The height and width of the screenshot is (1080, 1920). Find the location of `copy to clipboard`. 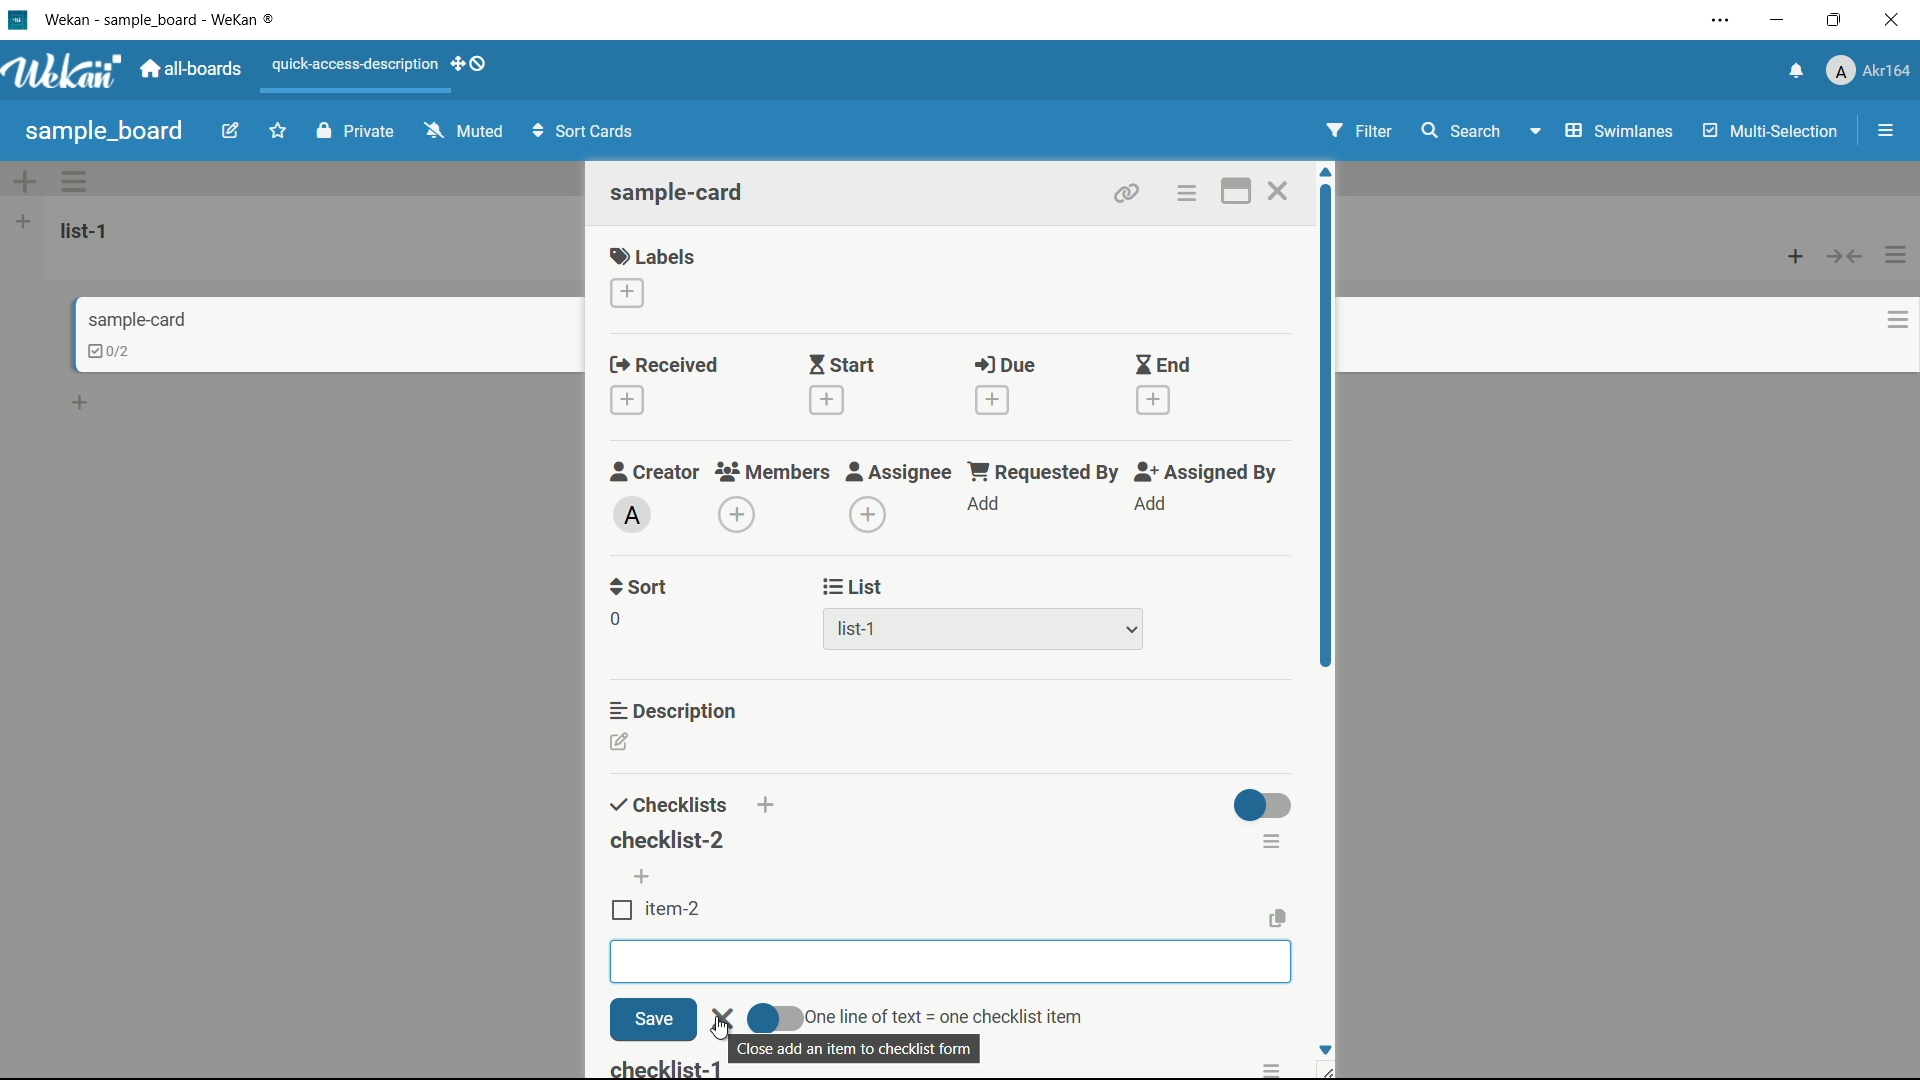

copy to clipboard is located at coordinates (1280, 918).